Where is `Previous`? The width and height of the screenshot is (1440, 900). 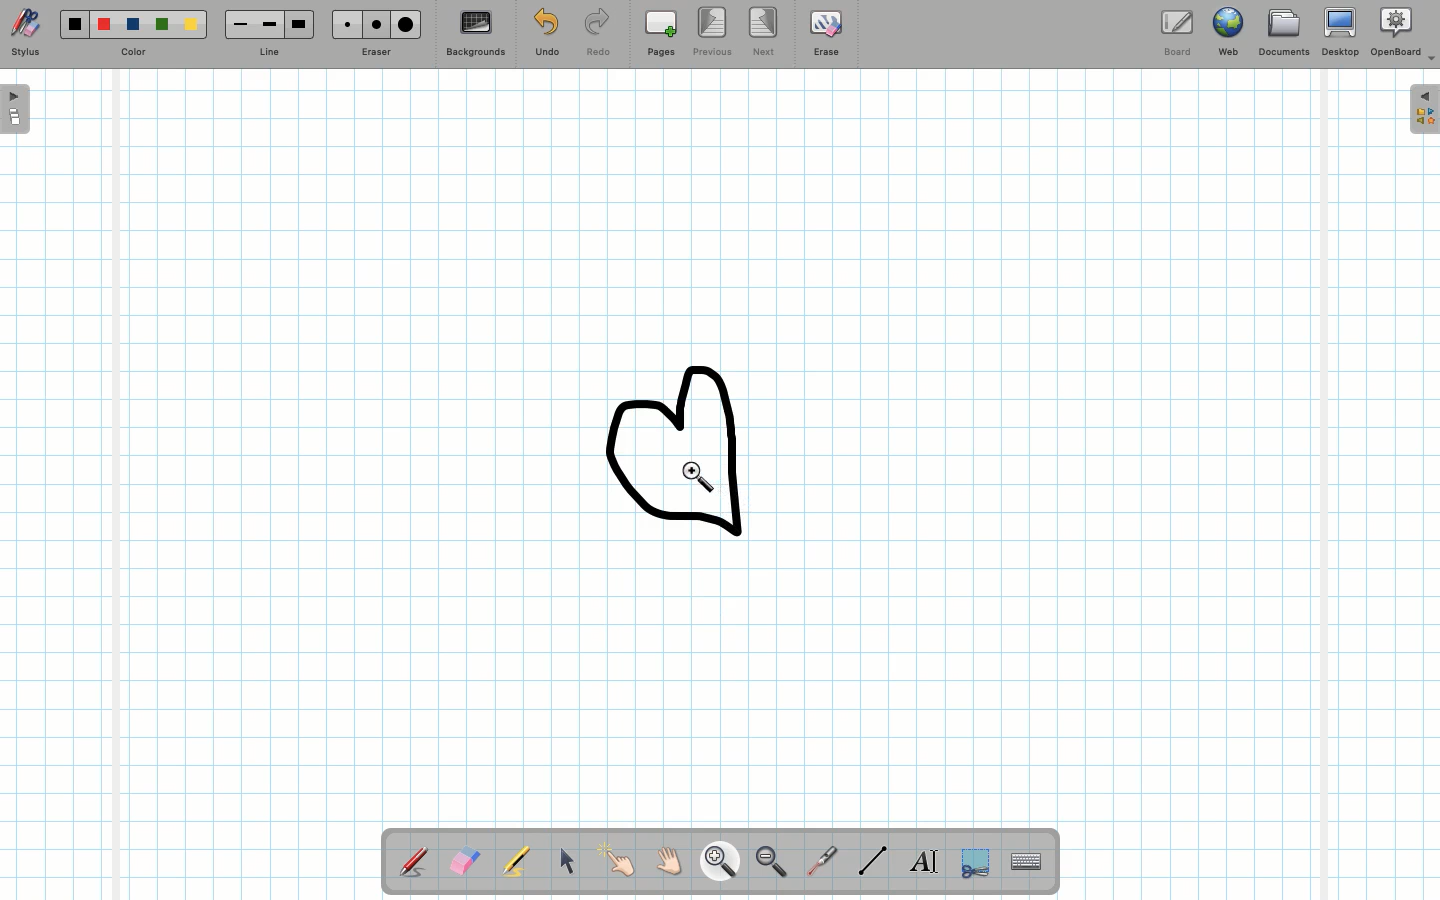
Previous is located at coordinates (710, 32).